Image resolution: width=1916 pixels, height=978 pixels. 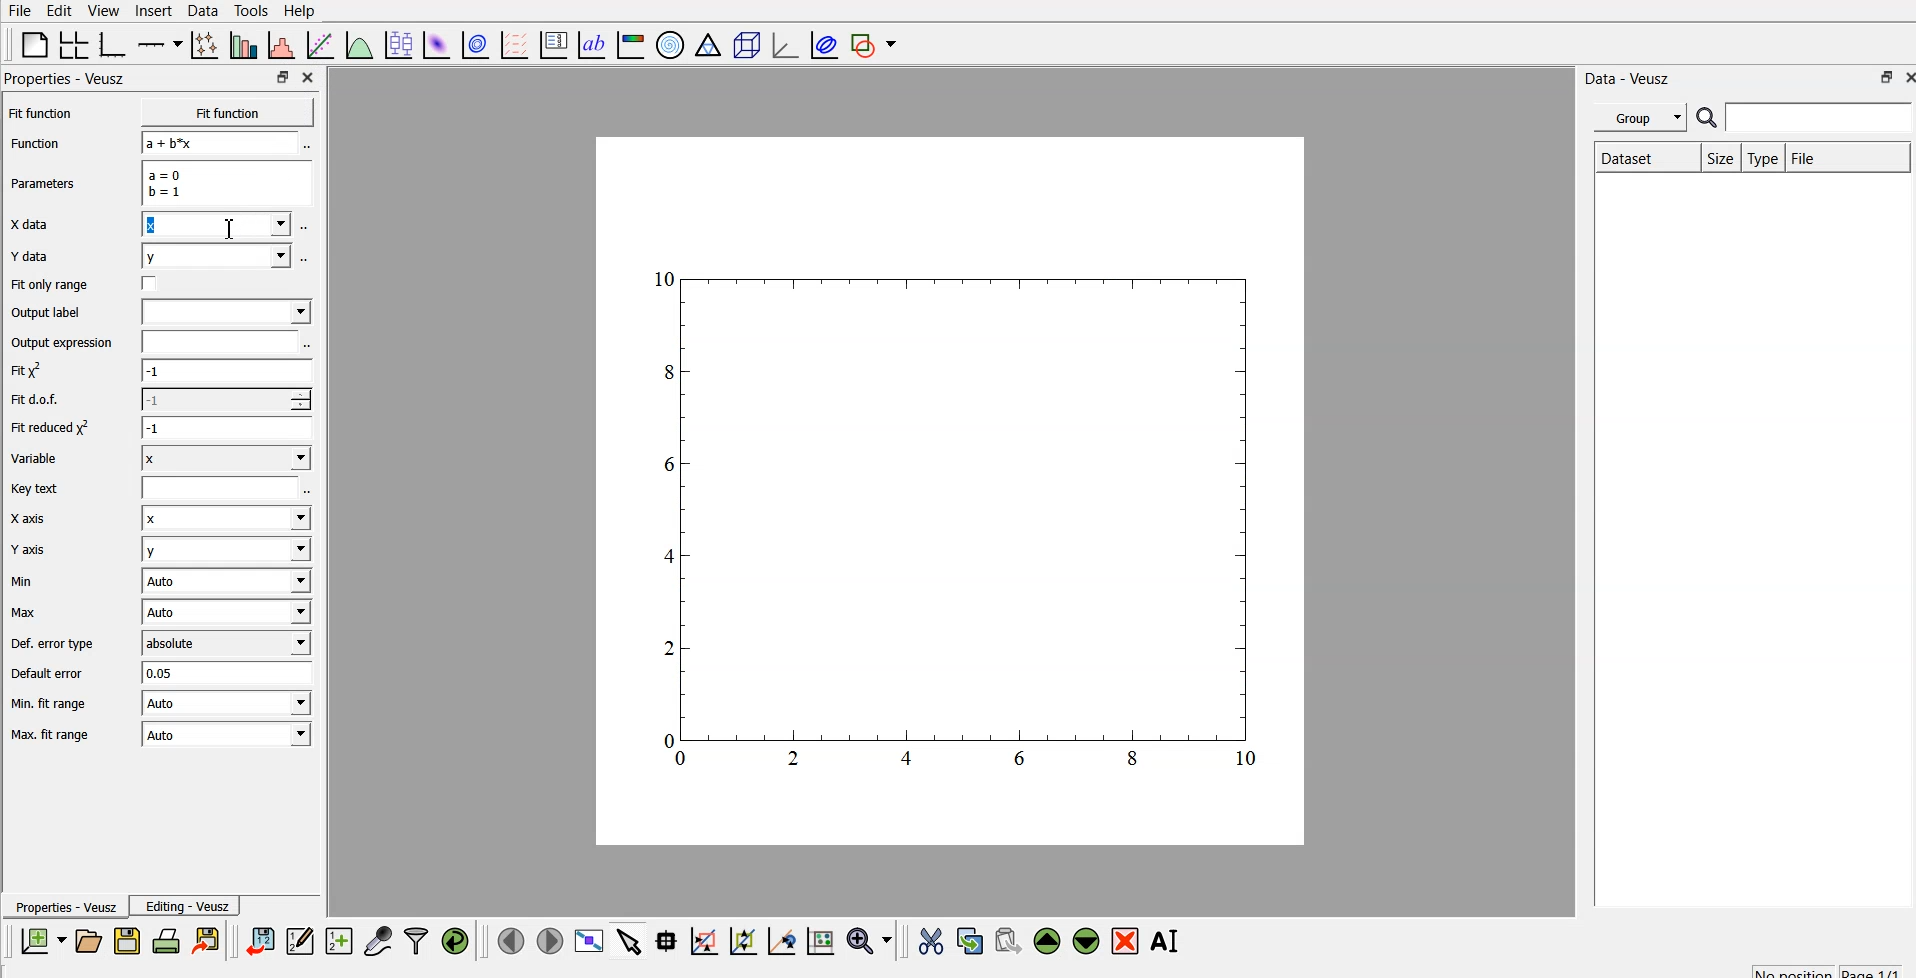 What do you see at coordinates (49, 579) in the screenshot?
I see `Min` at bounding box center [49, 579].